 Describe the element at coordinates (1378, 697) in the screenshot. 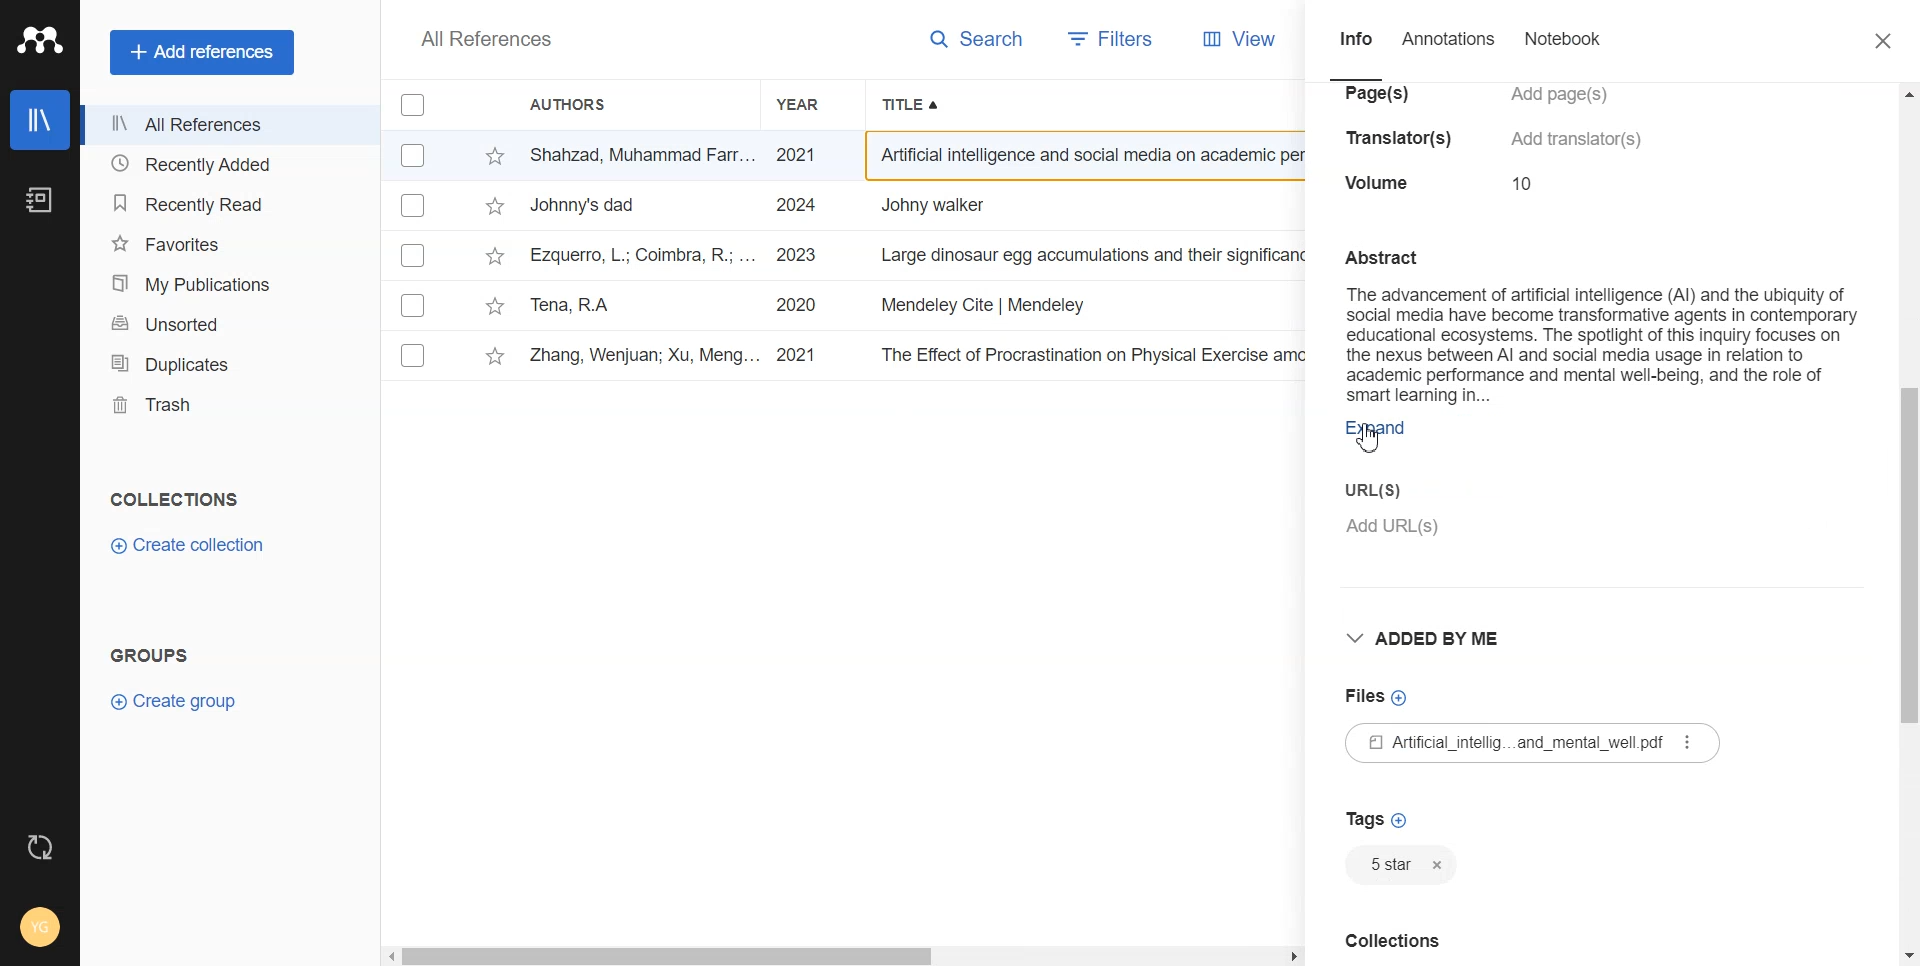

I see `Files` at that location.